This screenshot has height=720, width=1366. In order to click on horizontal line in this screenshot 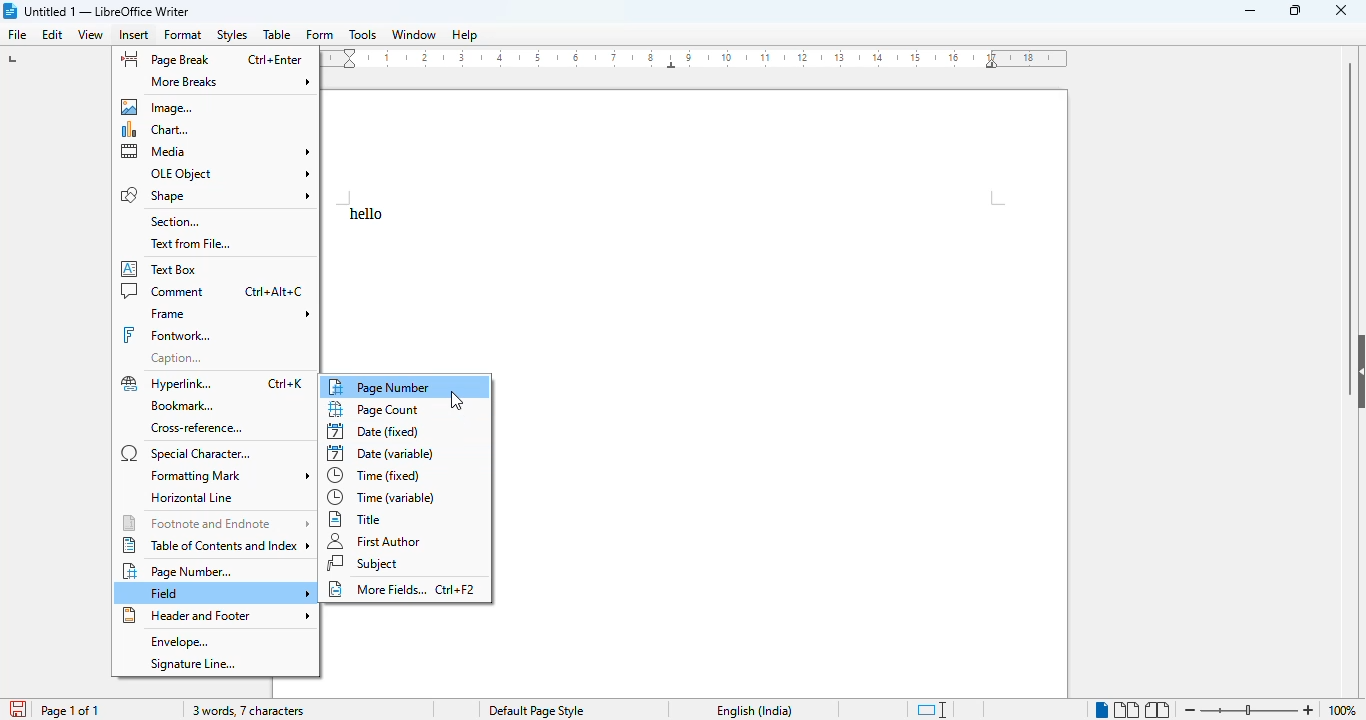, I will do `click(192, 498)`.